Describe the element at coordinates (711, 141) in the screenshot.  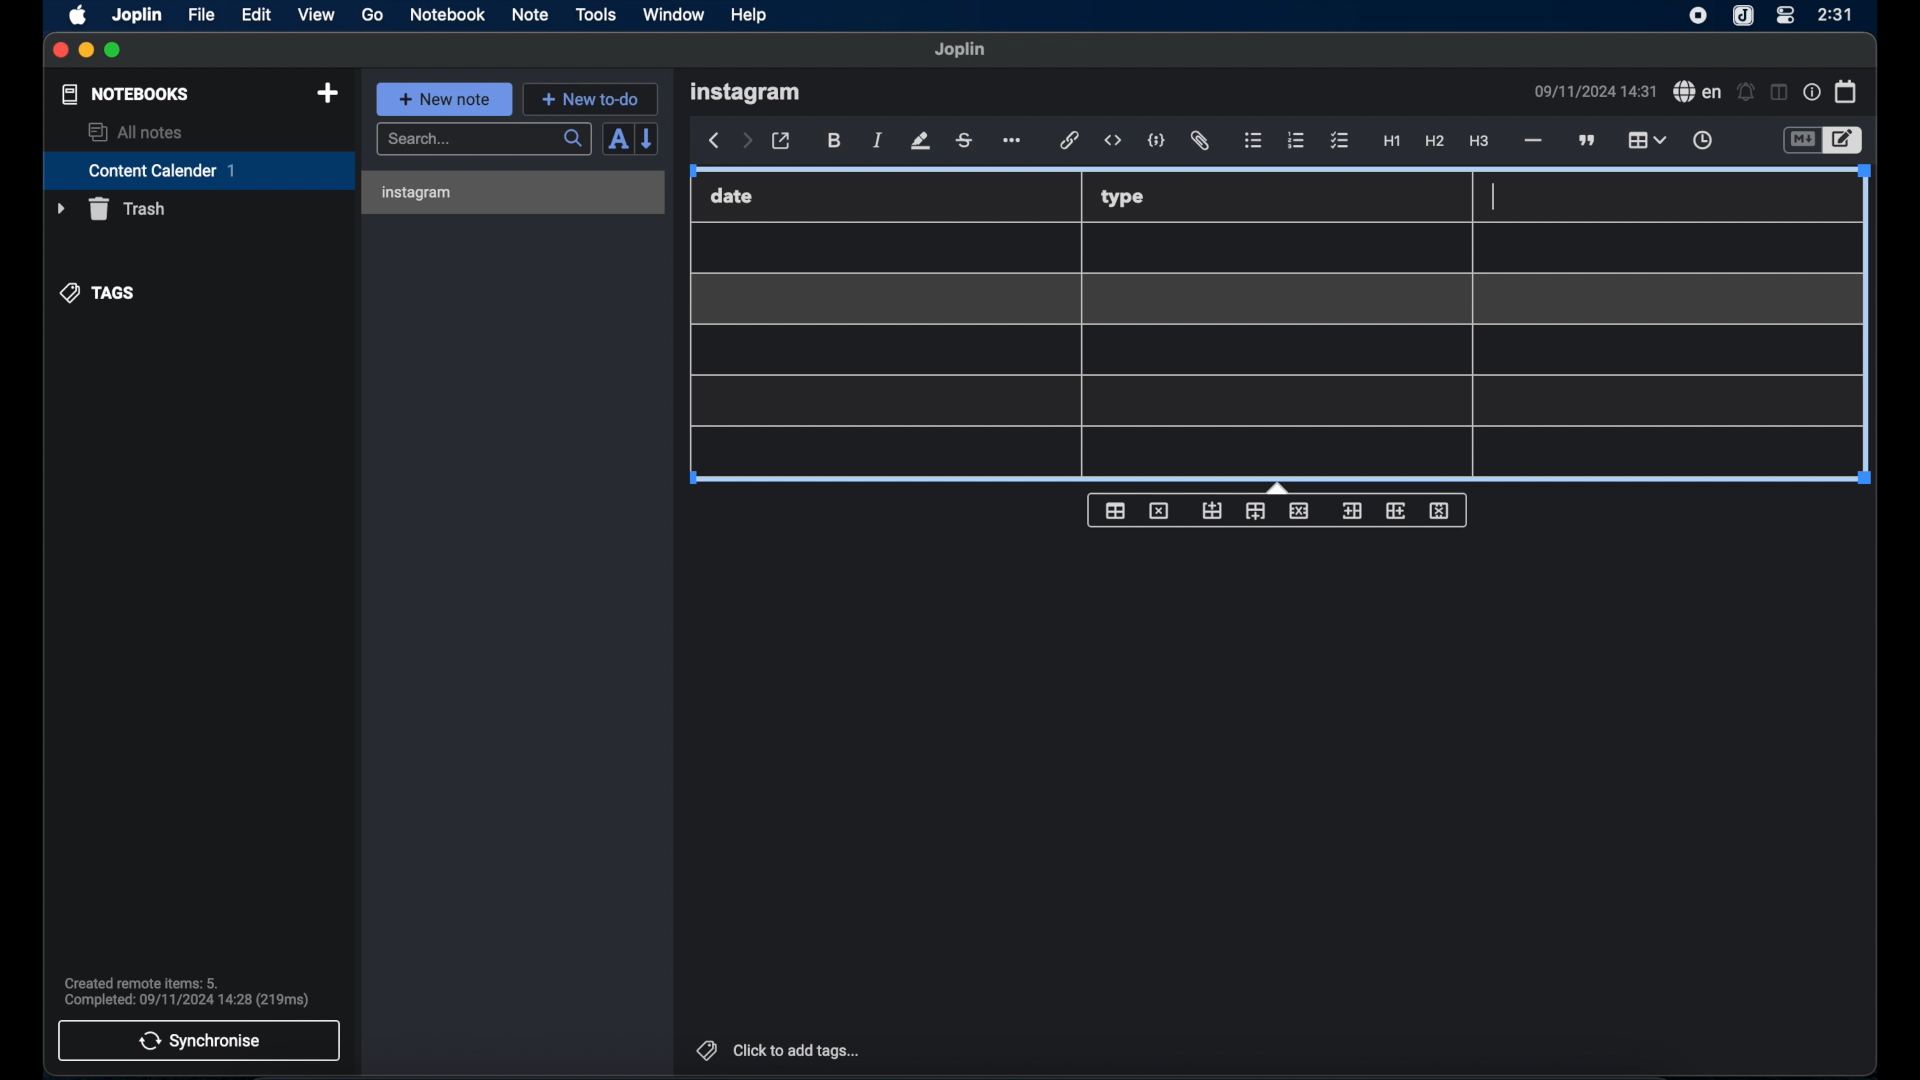
I see `back` at that location.